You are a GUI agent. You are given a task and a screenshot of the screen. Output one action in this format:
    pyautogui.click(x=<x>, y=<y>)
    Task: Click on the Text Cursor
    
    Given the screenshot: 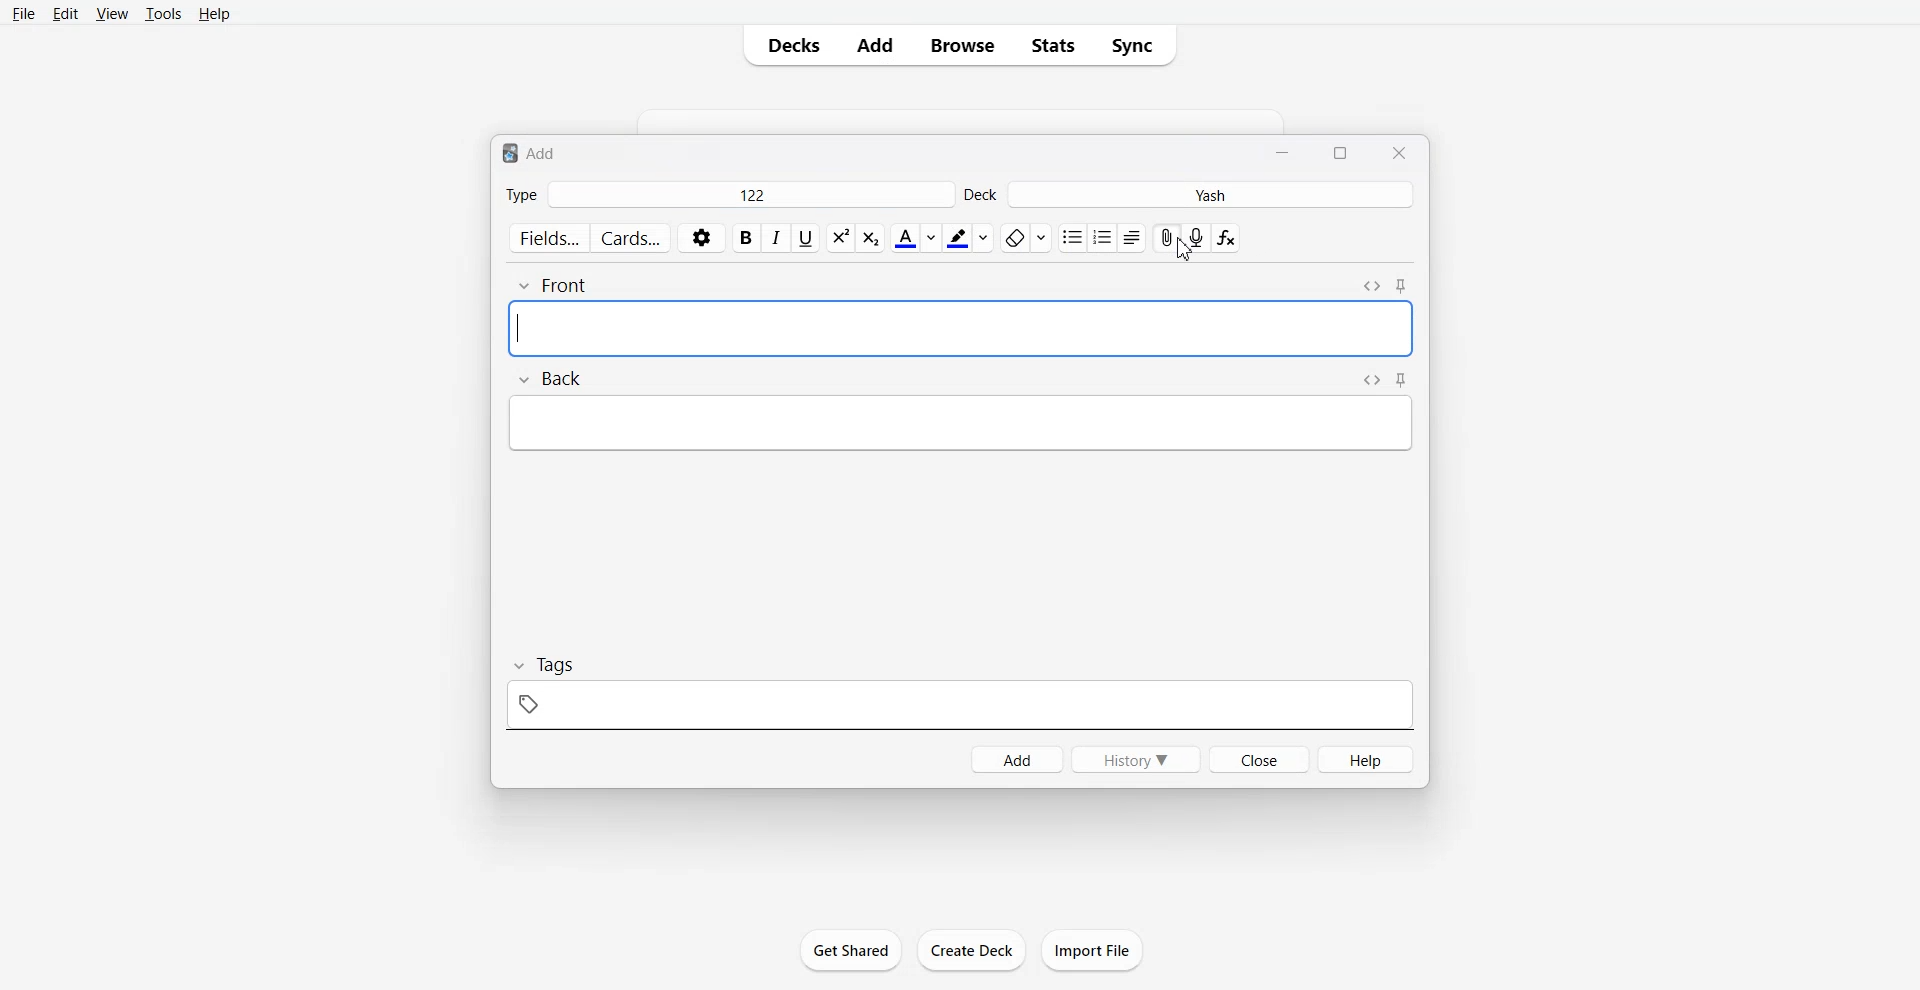 What is the action you would take?
    pyautogui.click(x=959, y=329)
    